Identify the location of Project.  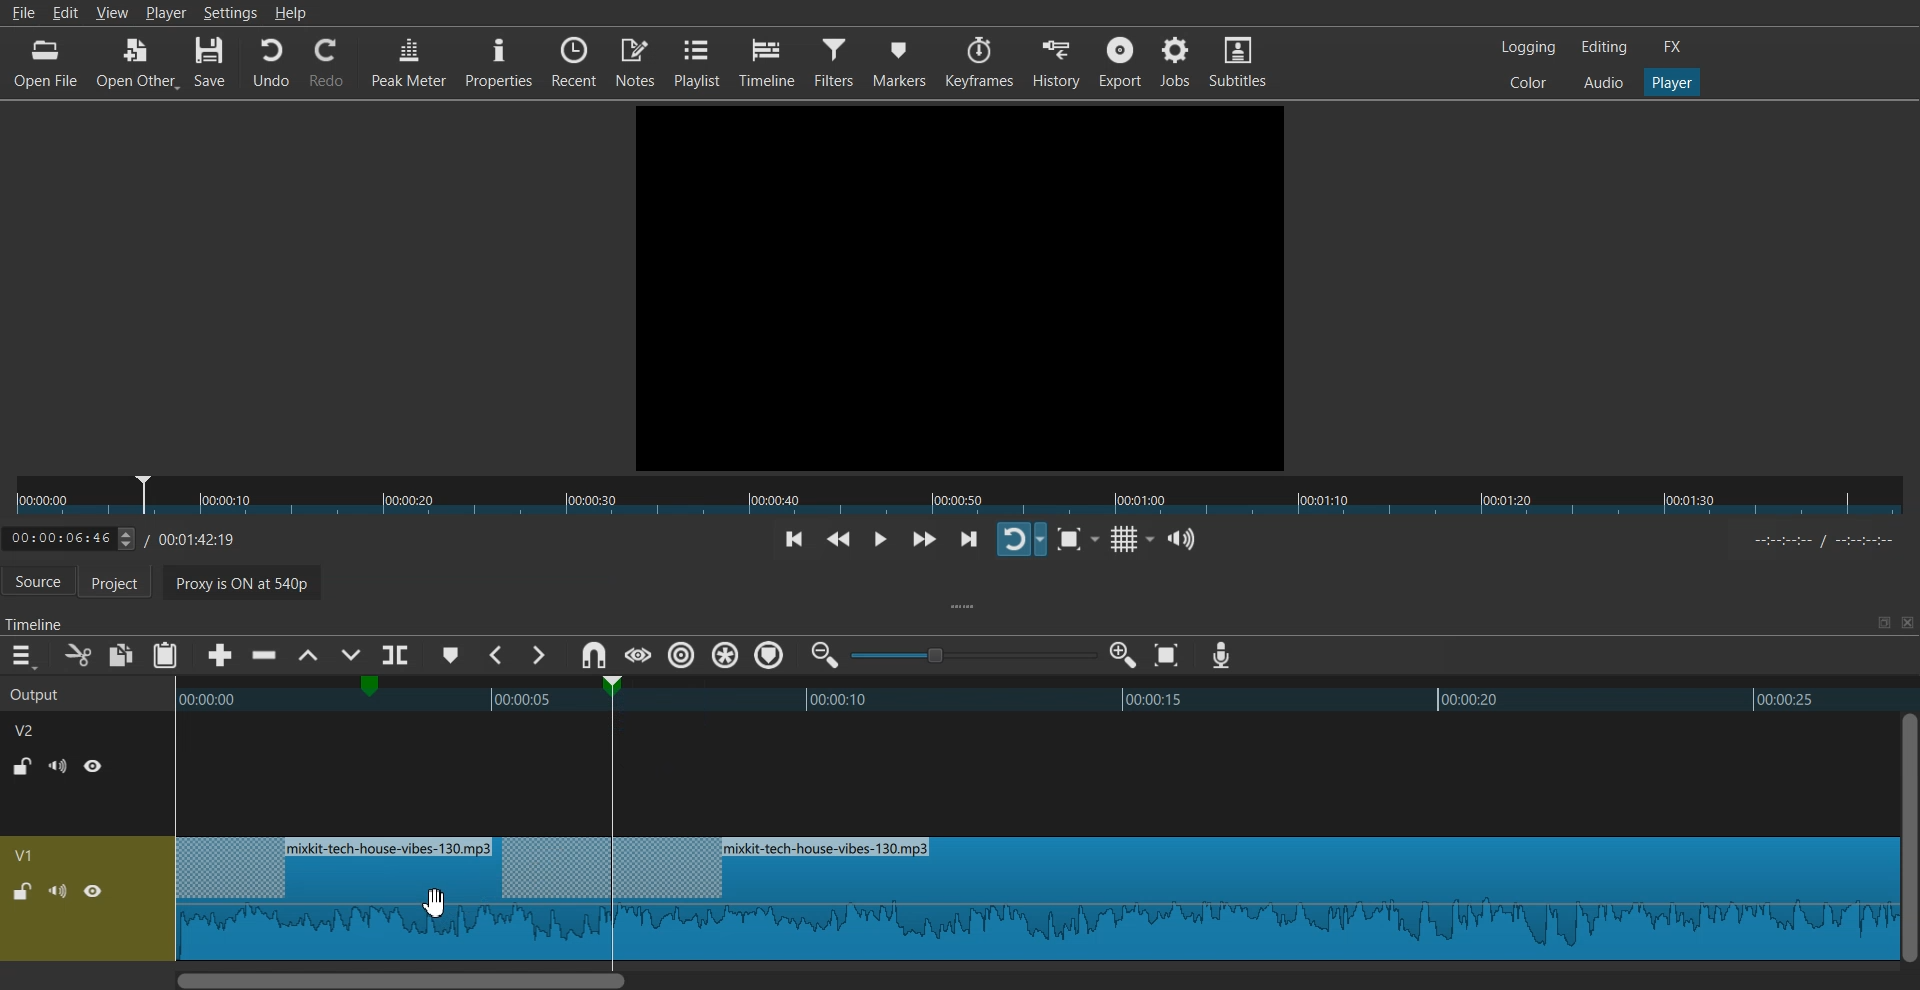
(125, 584).